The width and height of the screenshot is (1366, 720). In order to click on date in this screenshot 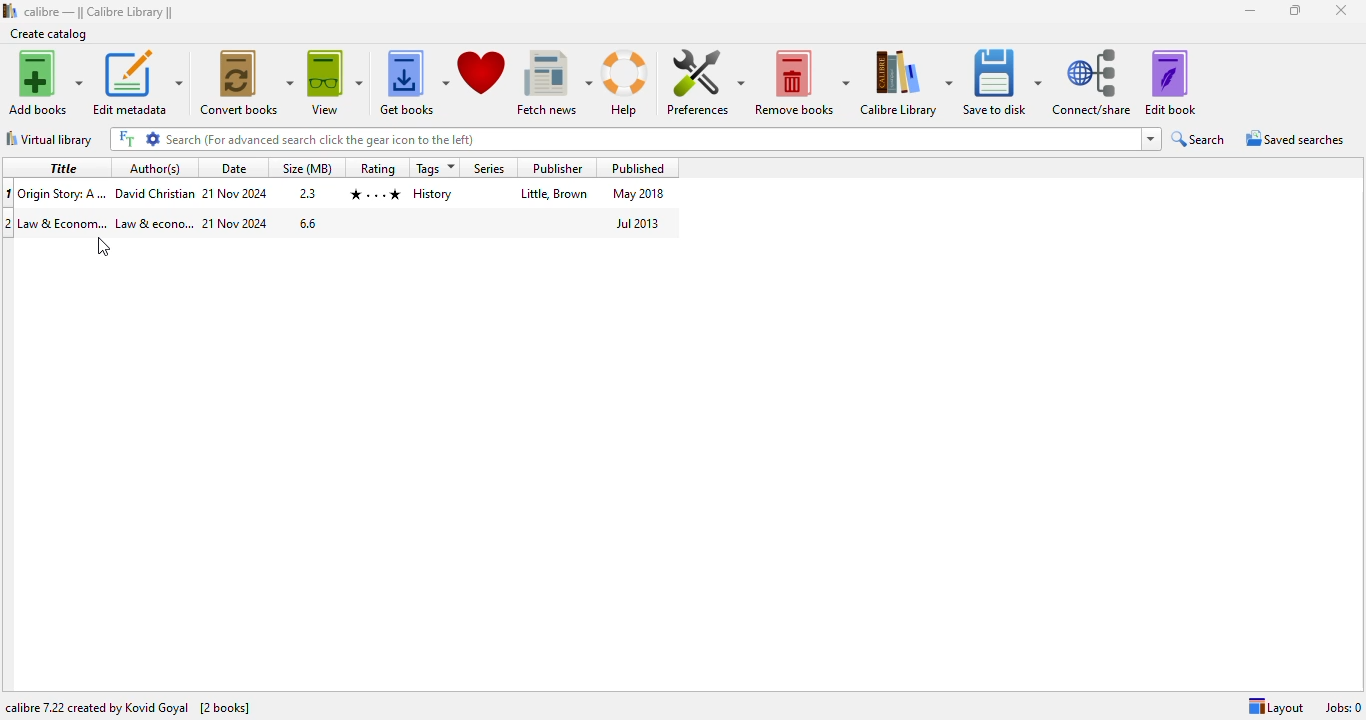, I will do `click(236, 224)`.